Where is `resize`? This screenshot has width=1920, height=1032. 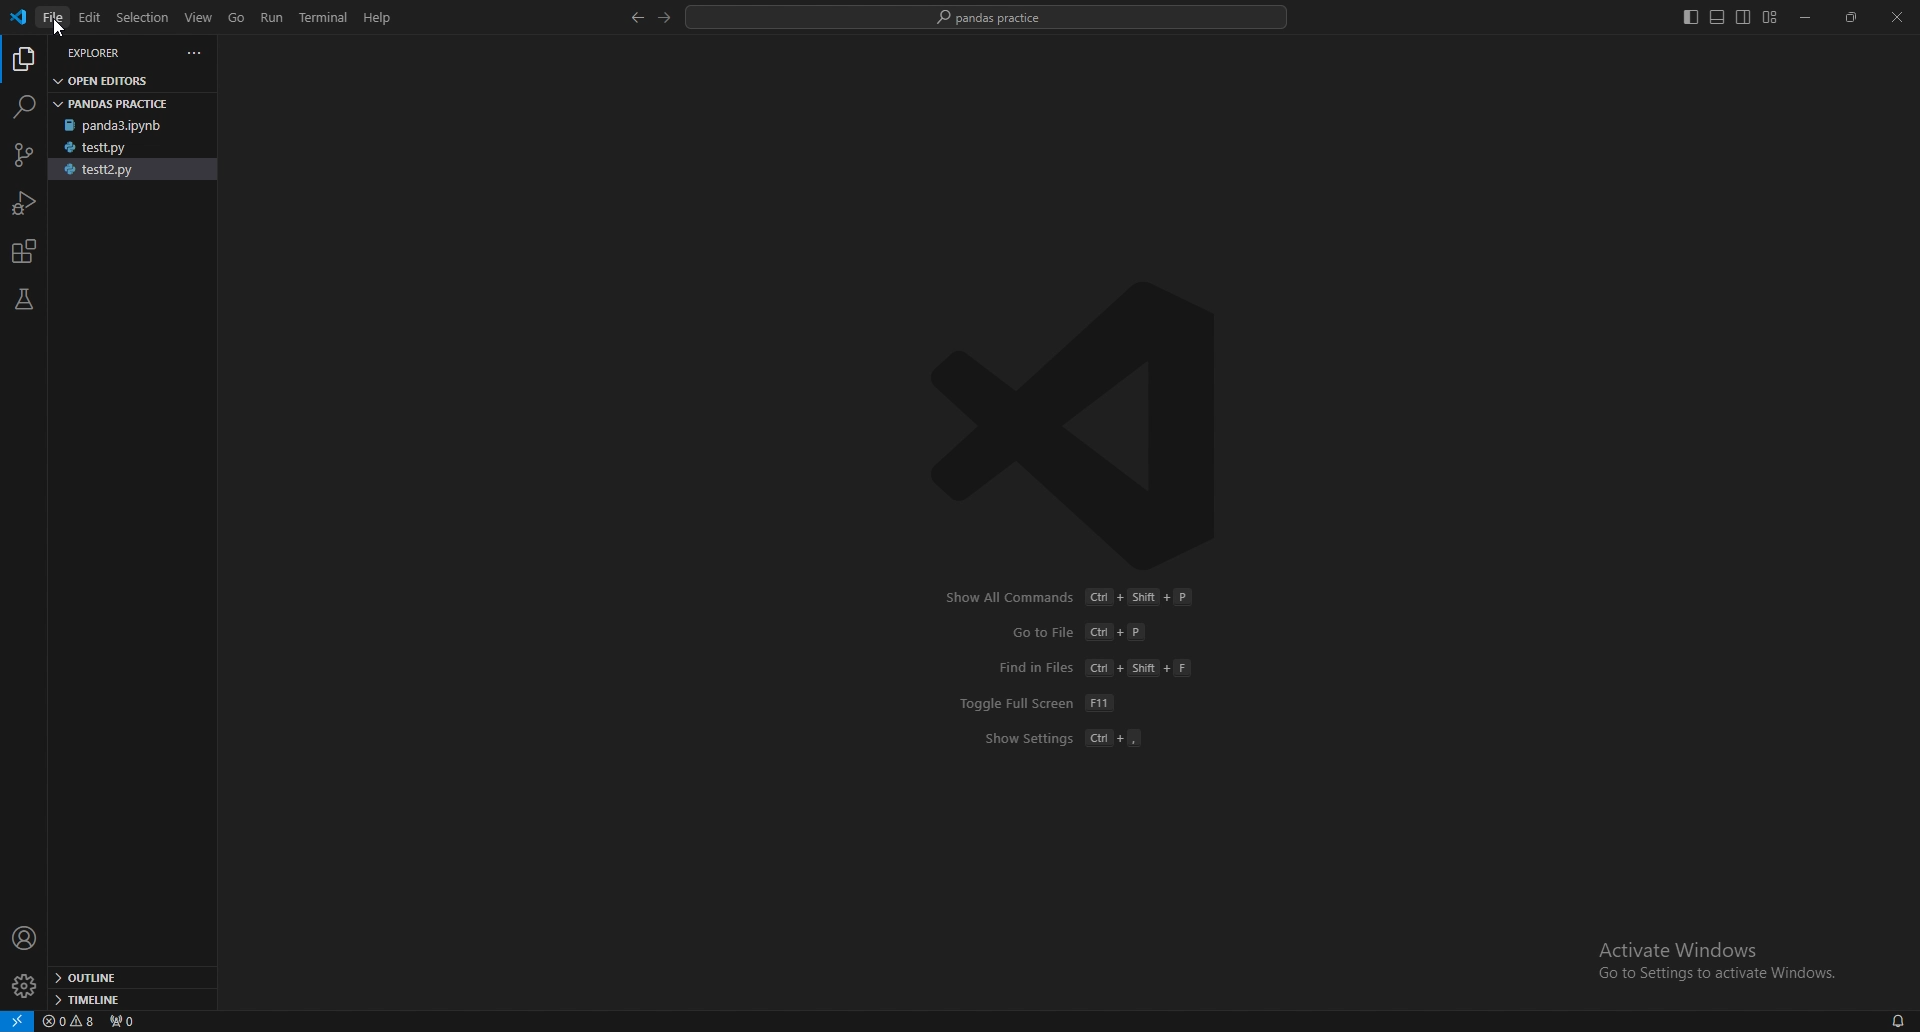 resize is located at coordinates (1854, 17).